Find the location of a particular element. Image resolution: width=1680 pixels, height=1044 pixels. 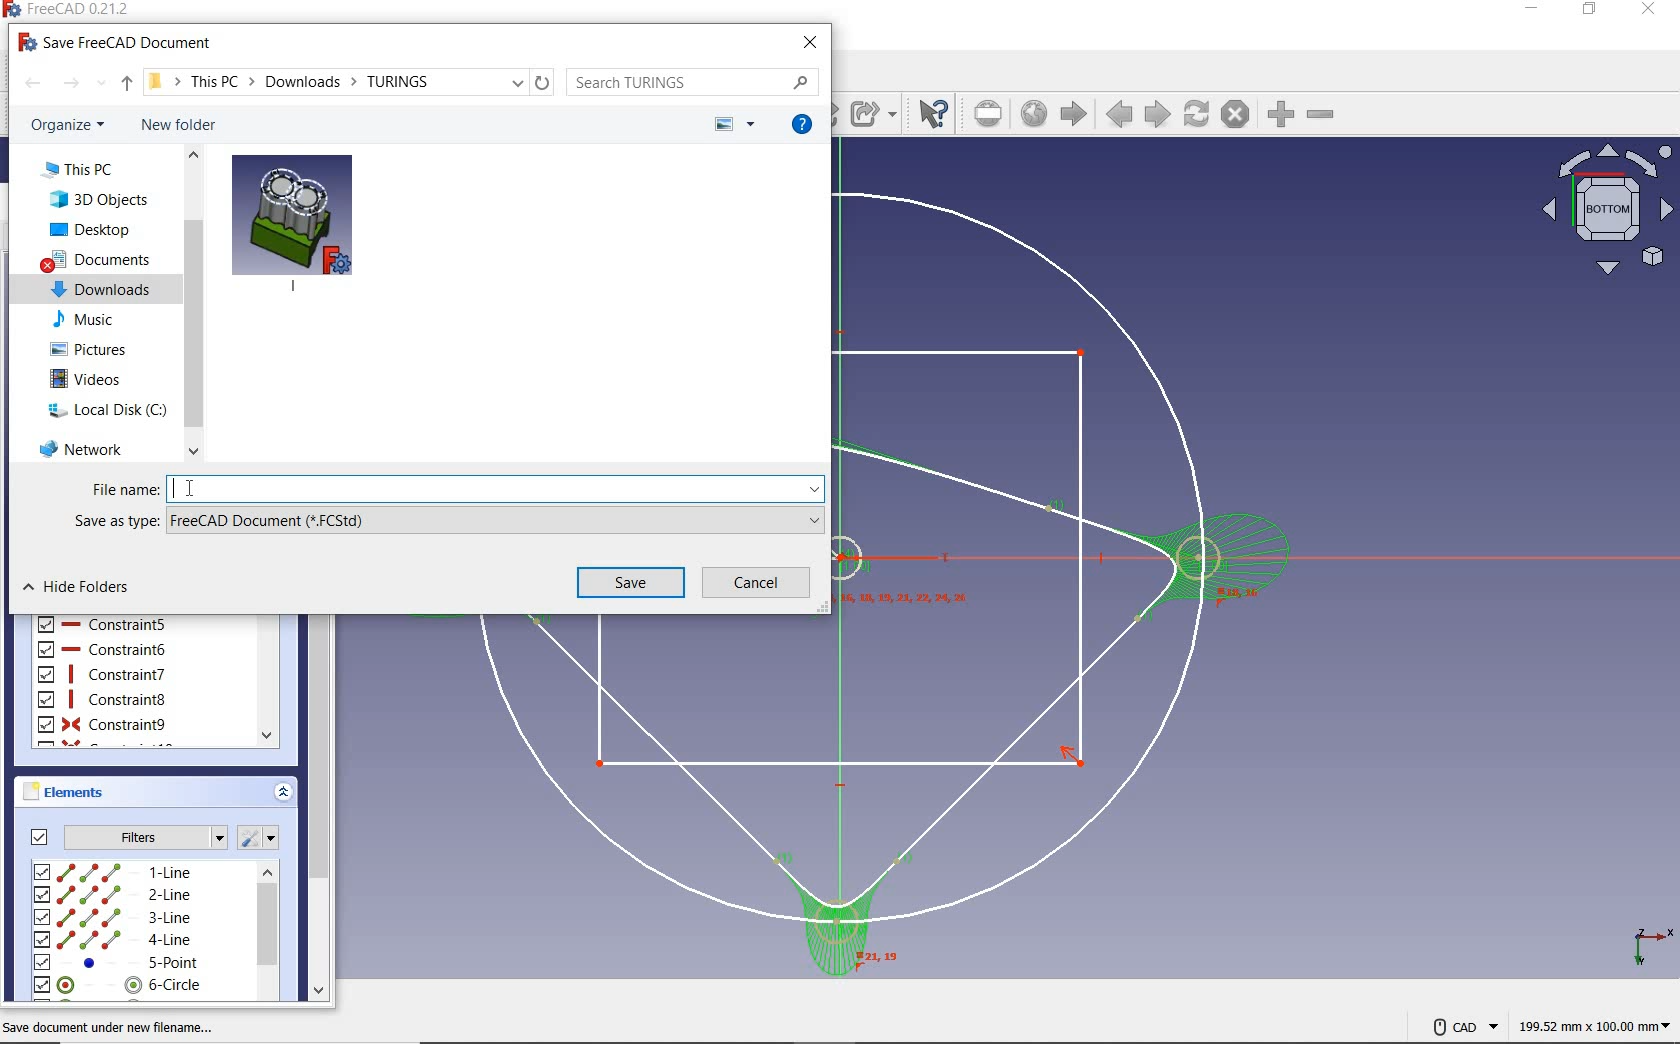

what's this? is located at coordinates (932, 114).